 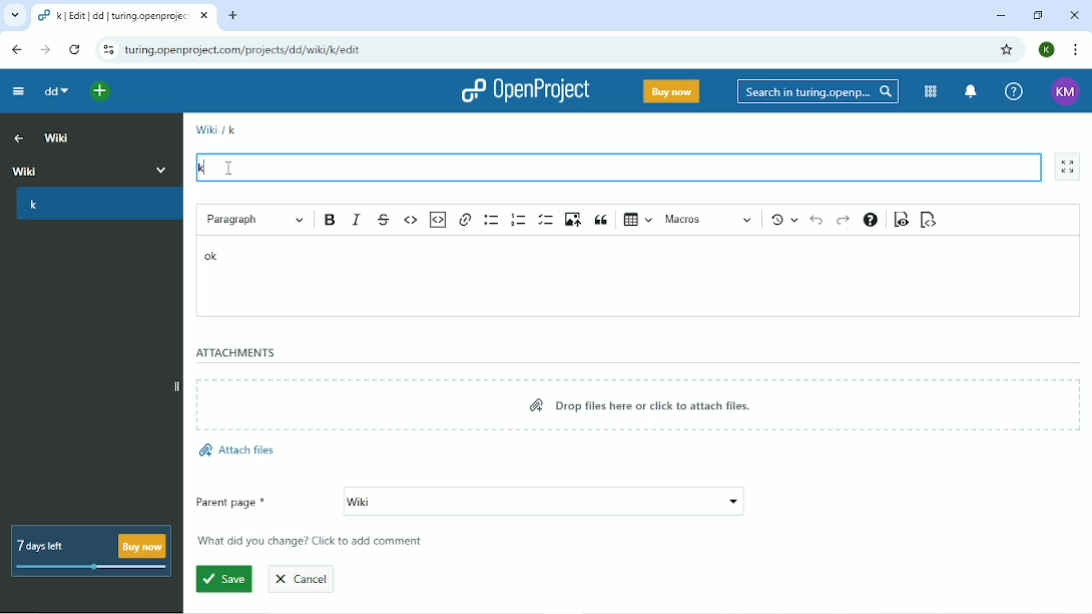 What do you see at coordinates (255, 220) in the screenshot?
I see `Paragraph` at bounding box center [255, 220].